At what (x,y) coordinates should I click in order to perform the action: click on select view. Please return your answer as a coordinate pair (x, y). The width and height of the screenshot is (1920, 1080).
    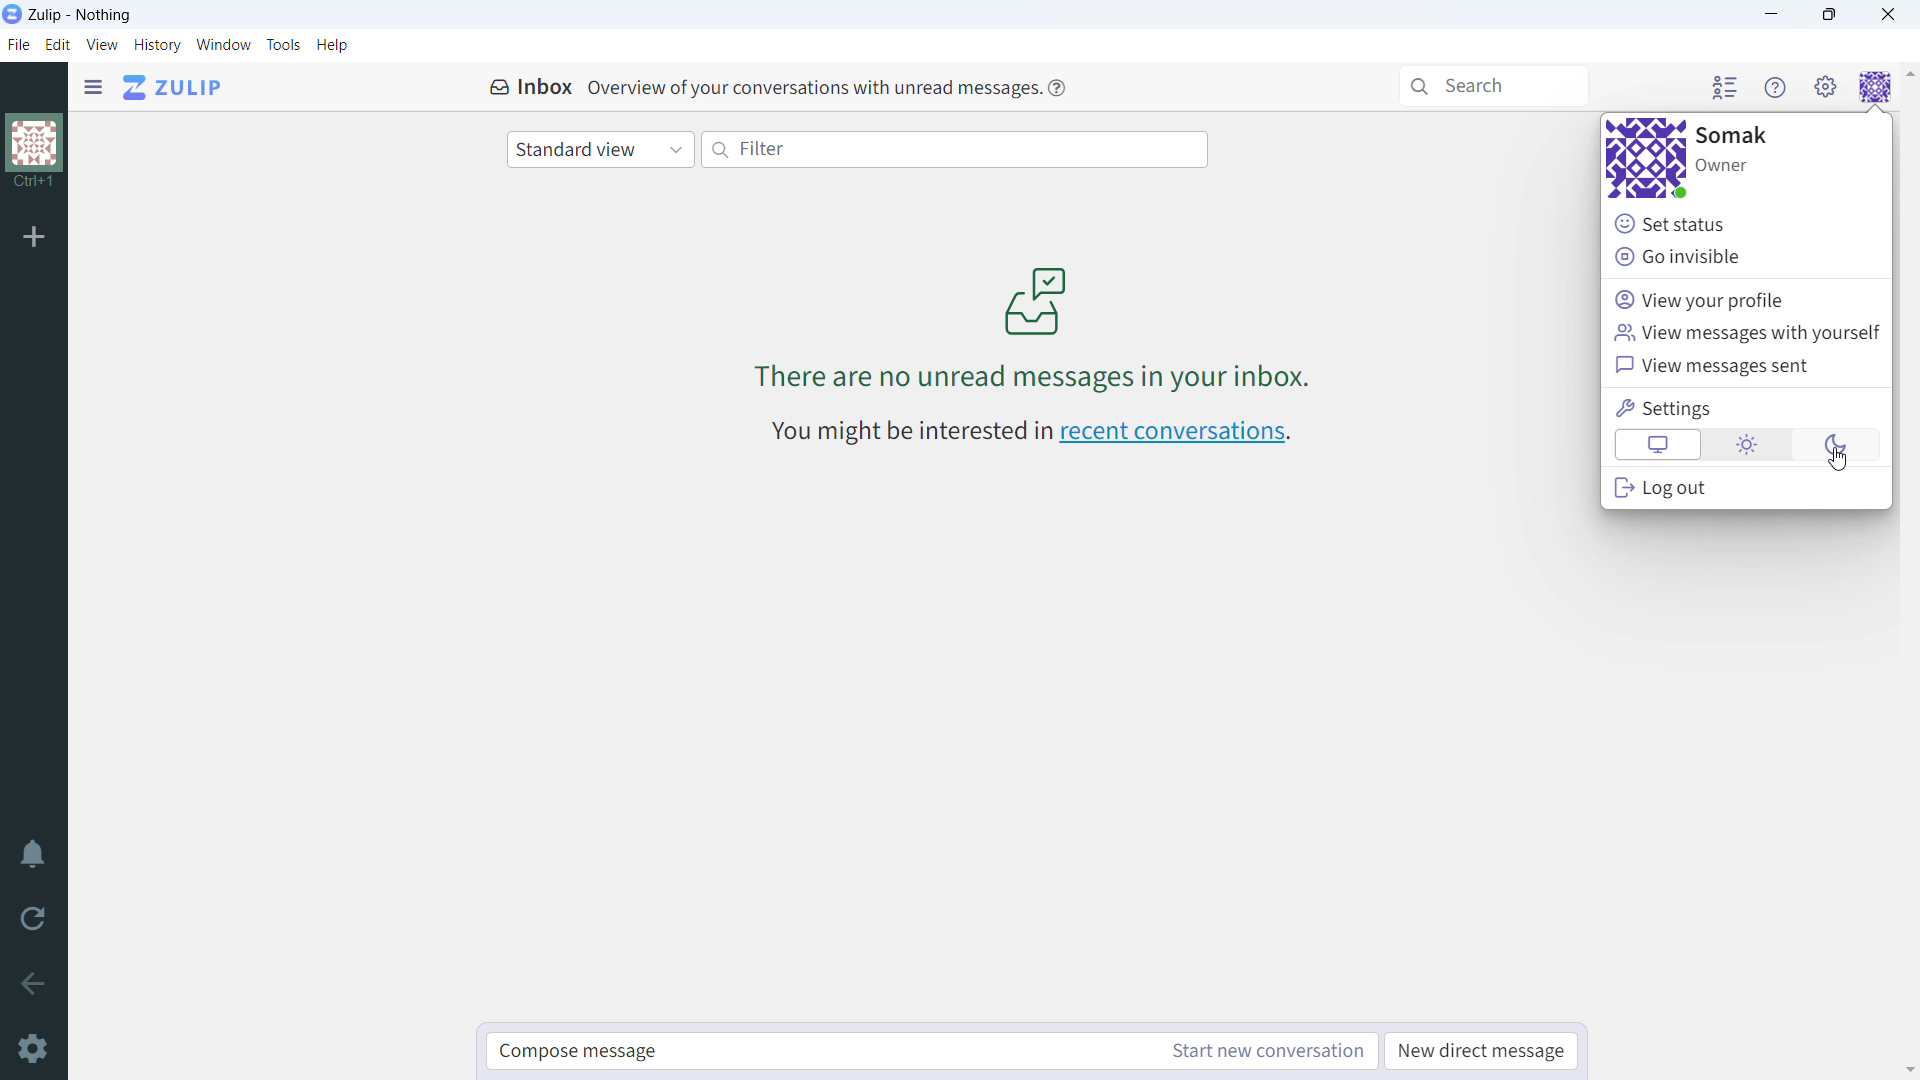
    Looking at the image, I should click on (600, 150).